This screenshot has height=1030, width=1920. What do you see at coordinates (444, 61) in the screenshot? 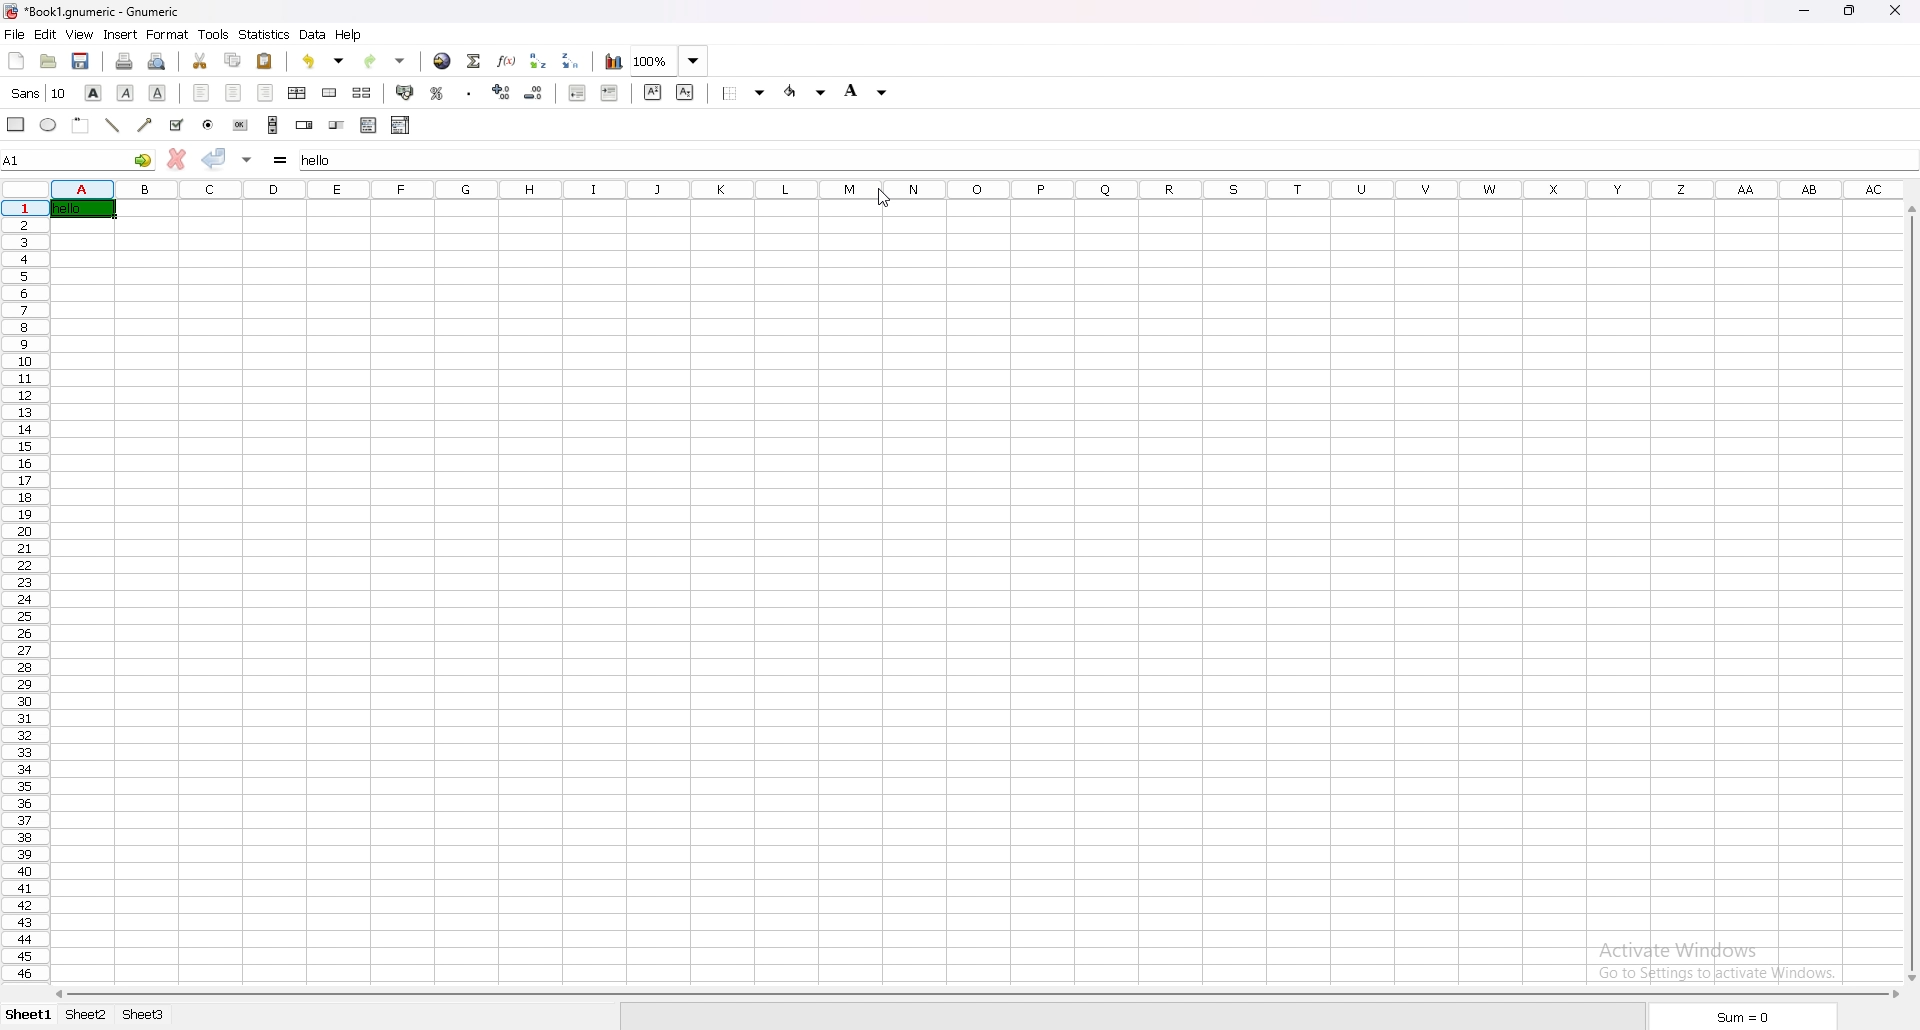
I see `hyperlink` at bounding box center [444, 61].